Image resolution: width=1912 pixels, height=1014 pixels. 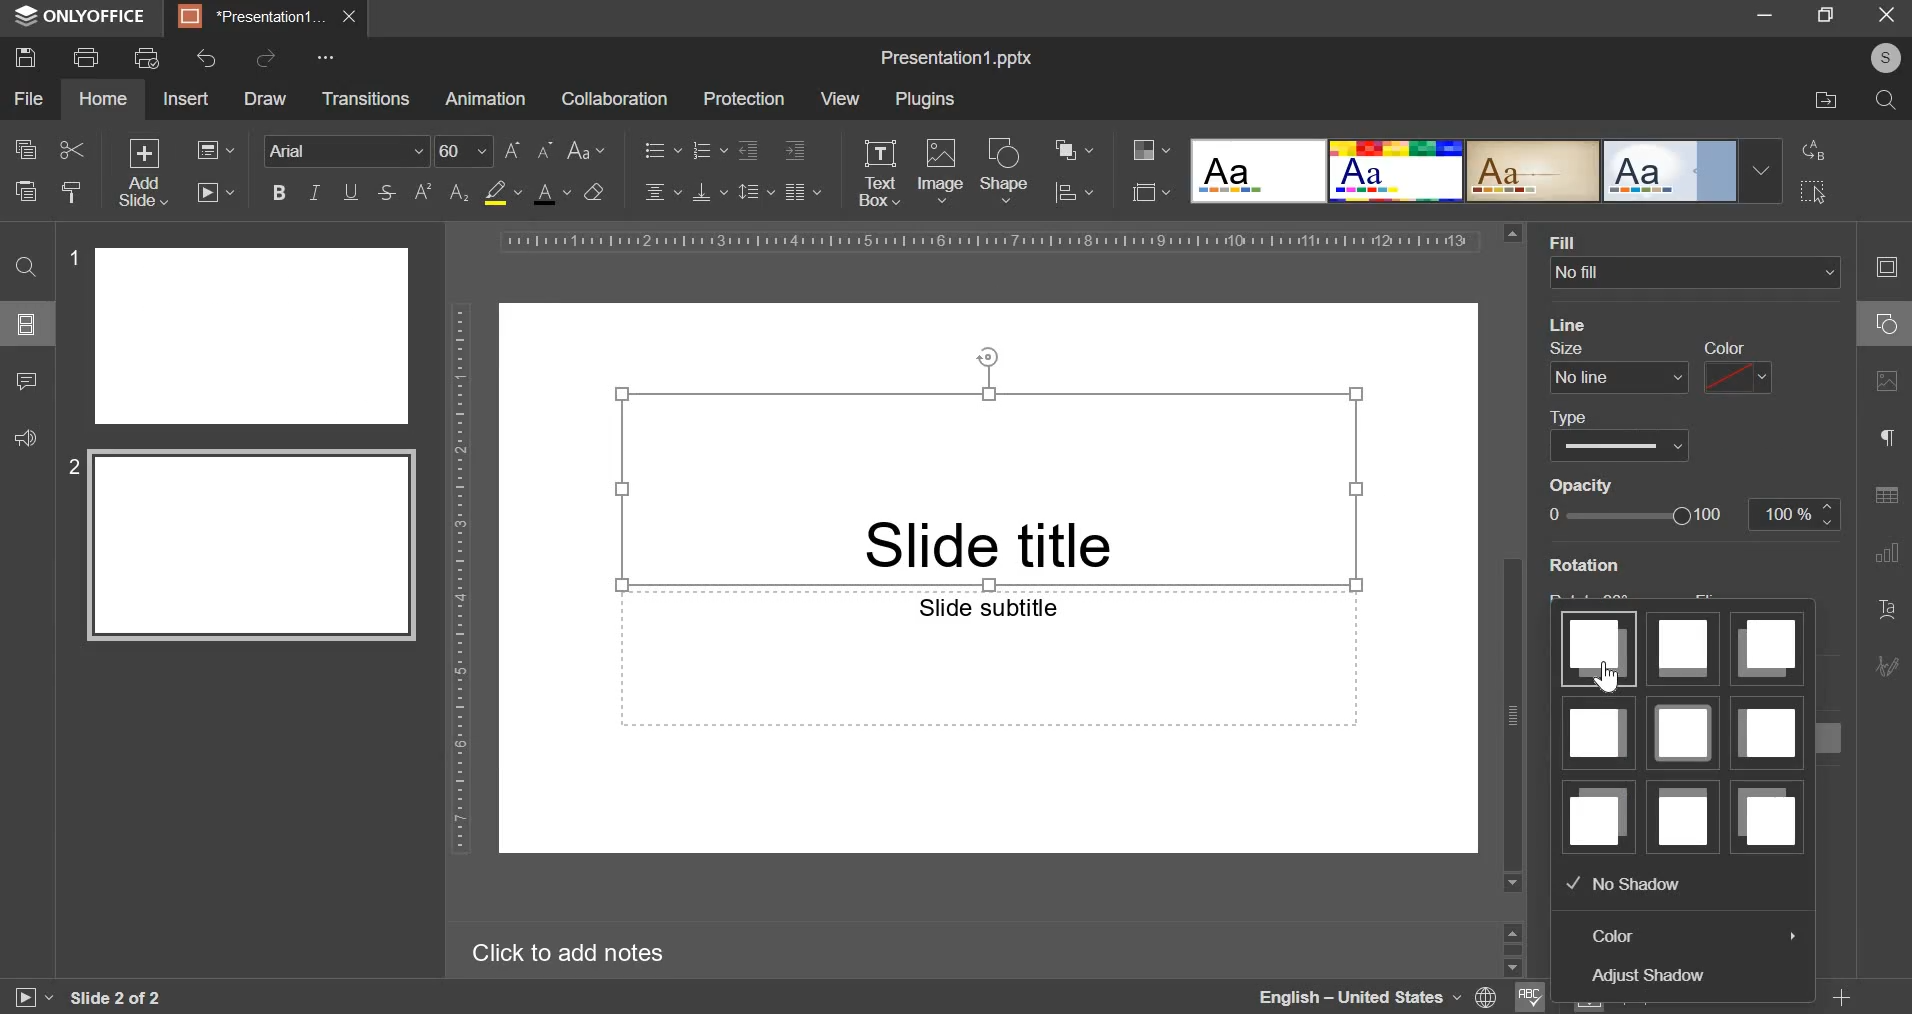 What do you see at coordinates (1513, 557) in the screenshot?
I see `scroll bar` at bounding box center [1513, 557].